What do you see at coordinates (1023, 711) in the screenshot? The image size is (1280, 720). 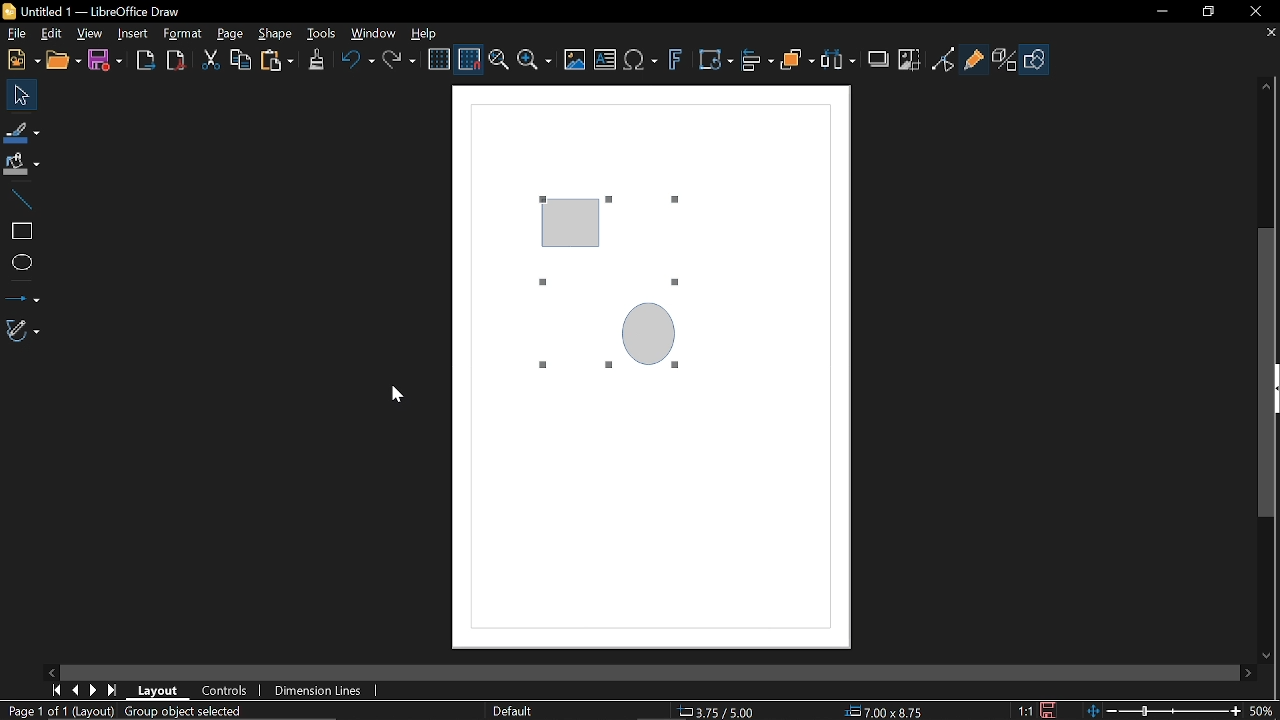 I see `Scaling factor` at bounding box center [1023, 711].